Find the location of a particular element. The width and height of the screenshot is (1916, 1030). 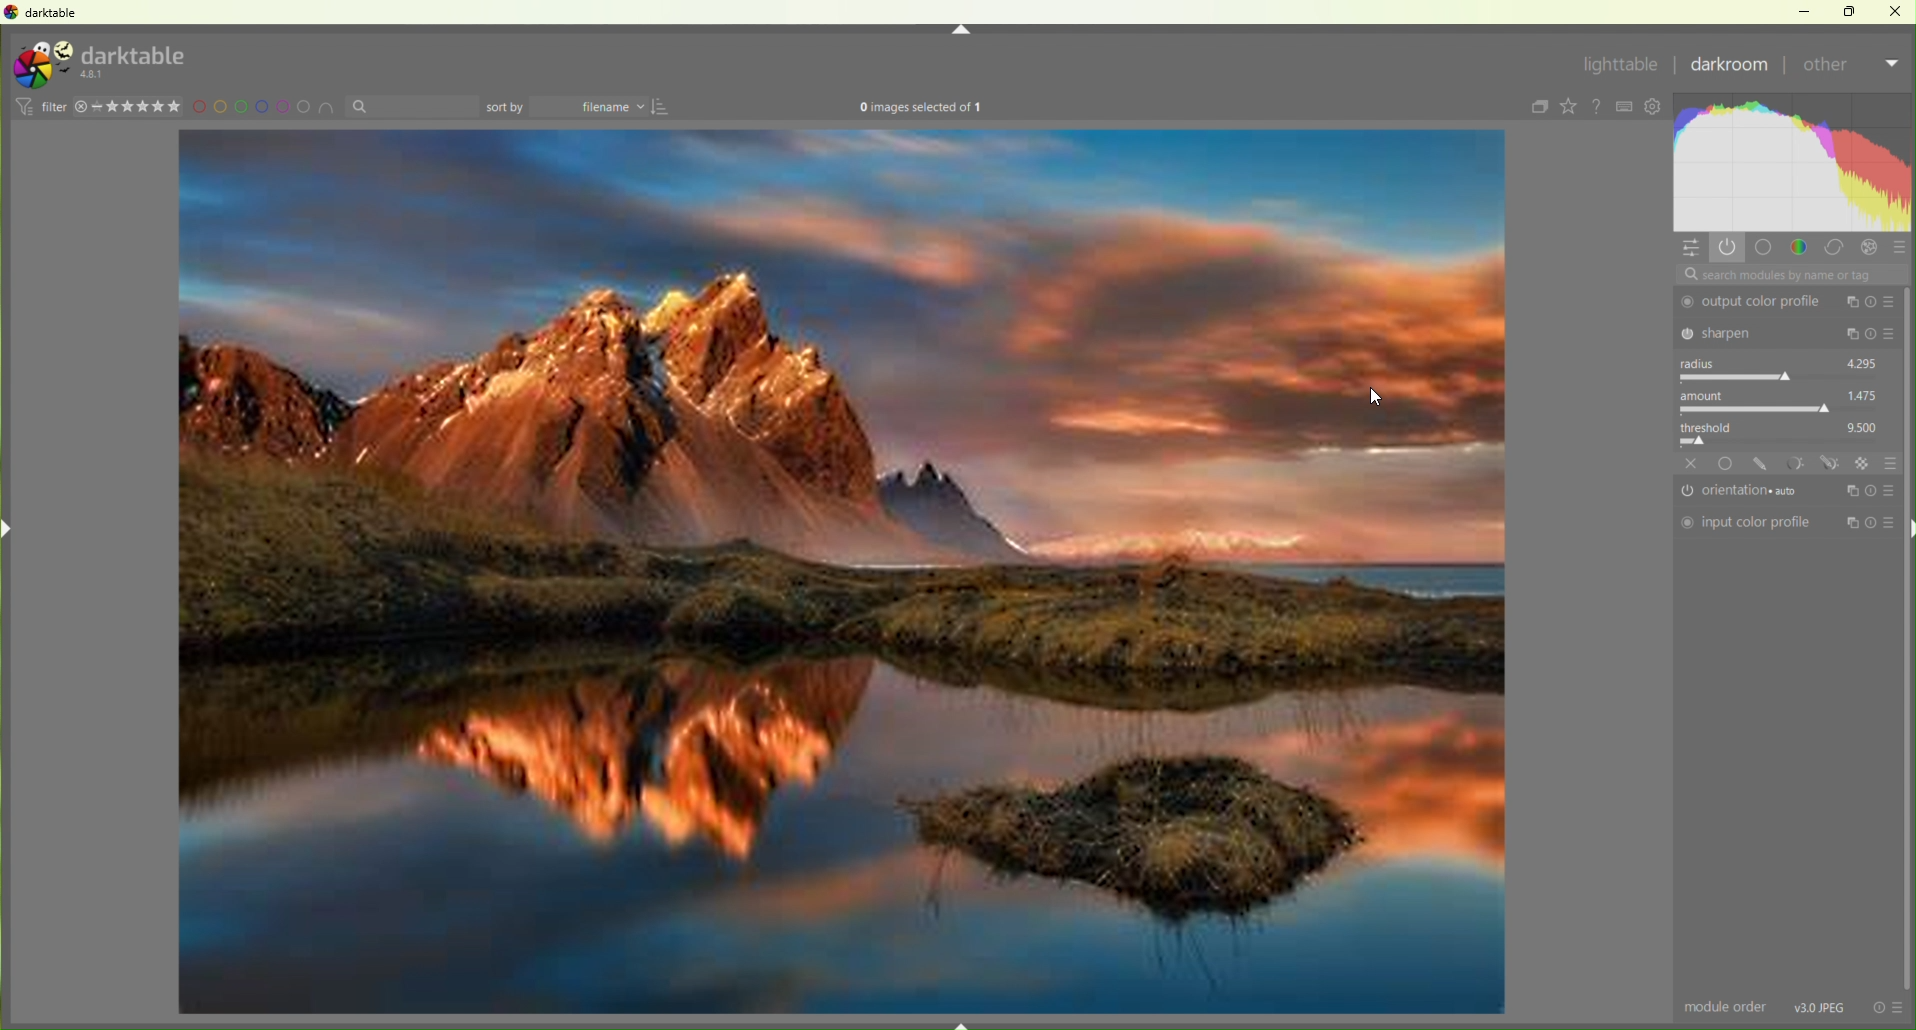

text is located at coordinates (921, 109).